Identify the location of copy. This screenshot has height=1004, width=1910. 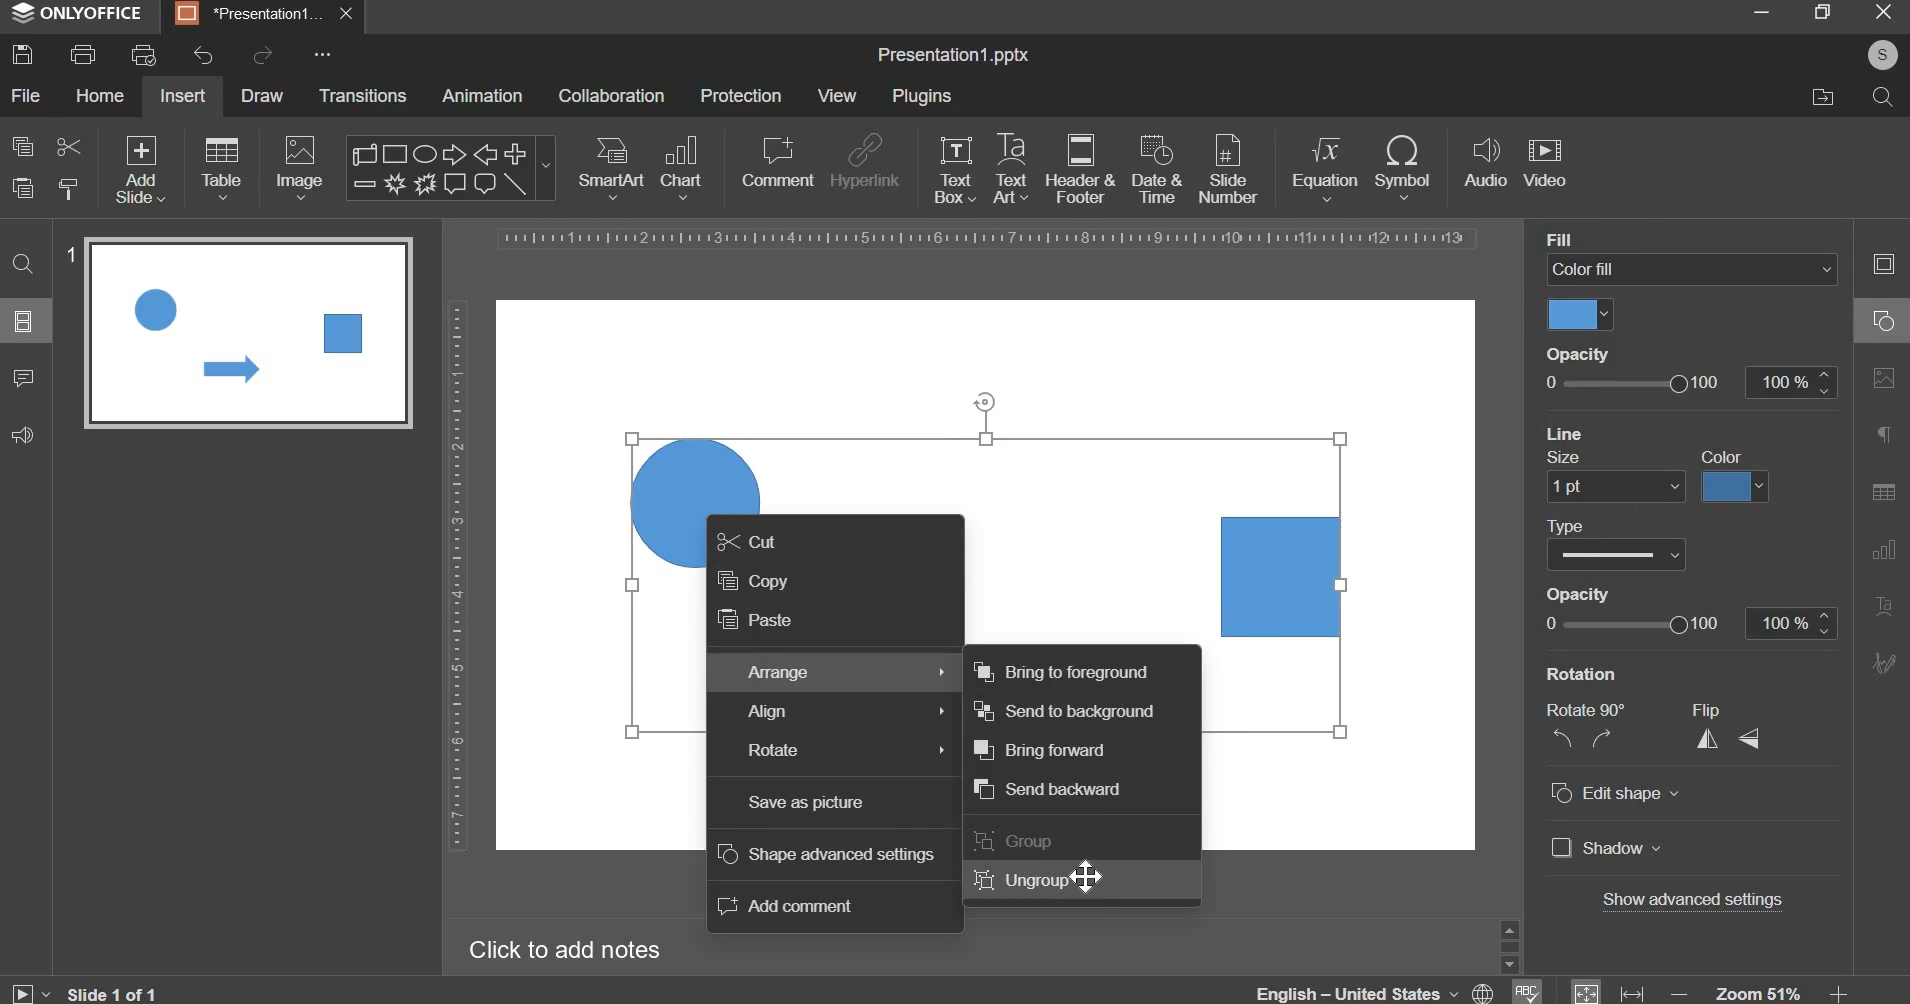
(23, 146).